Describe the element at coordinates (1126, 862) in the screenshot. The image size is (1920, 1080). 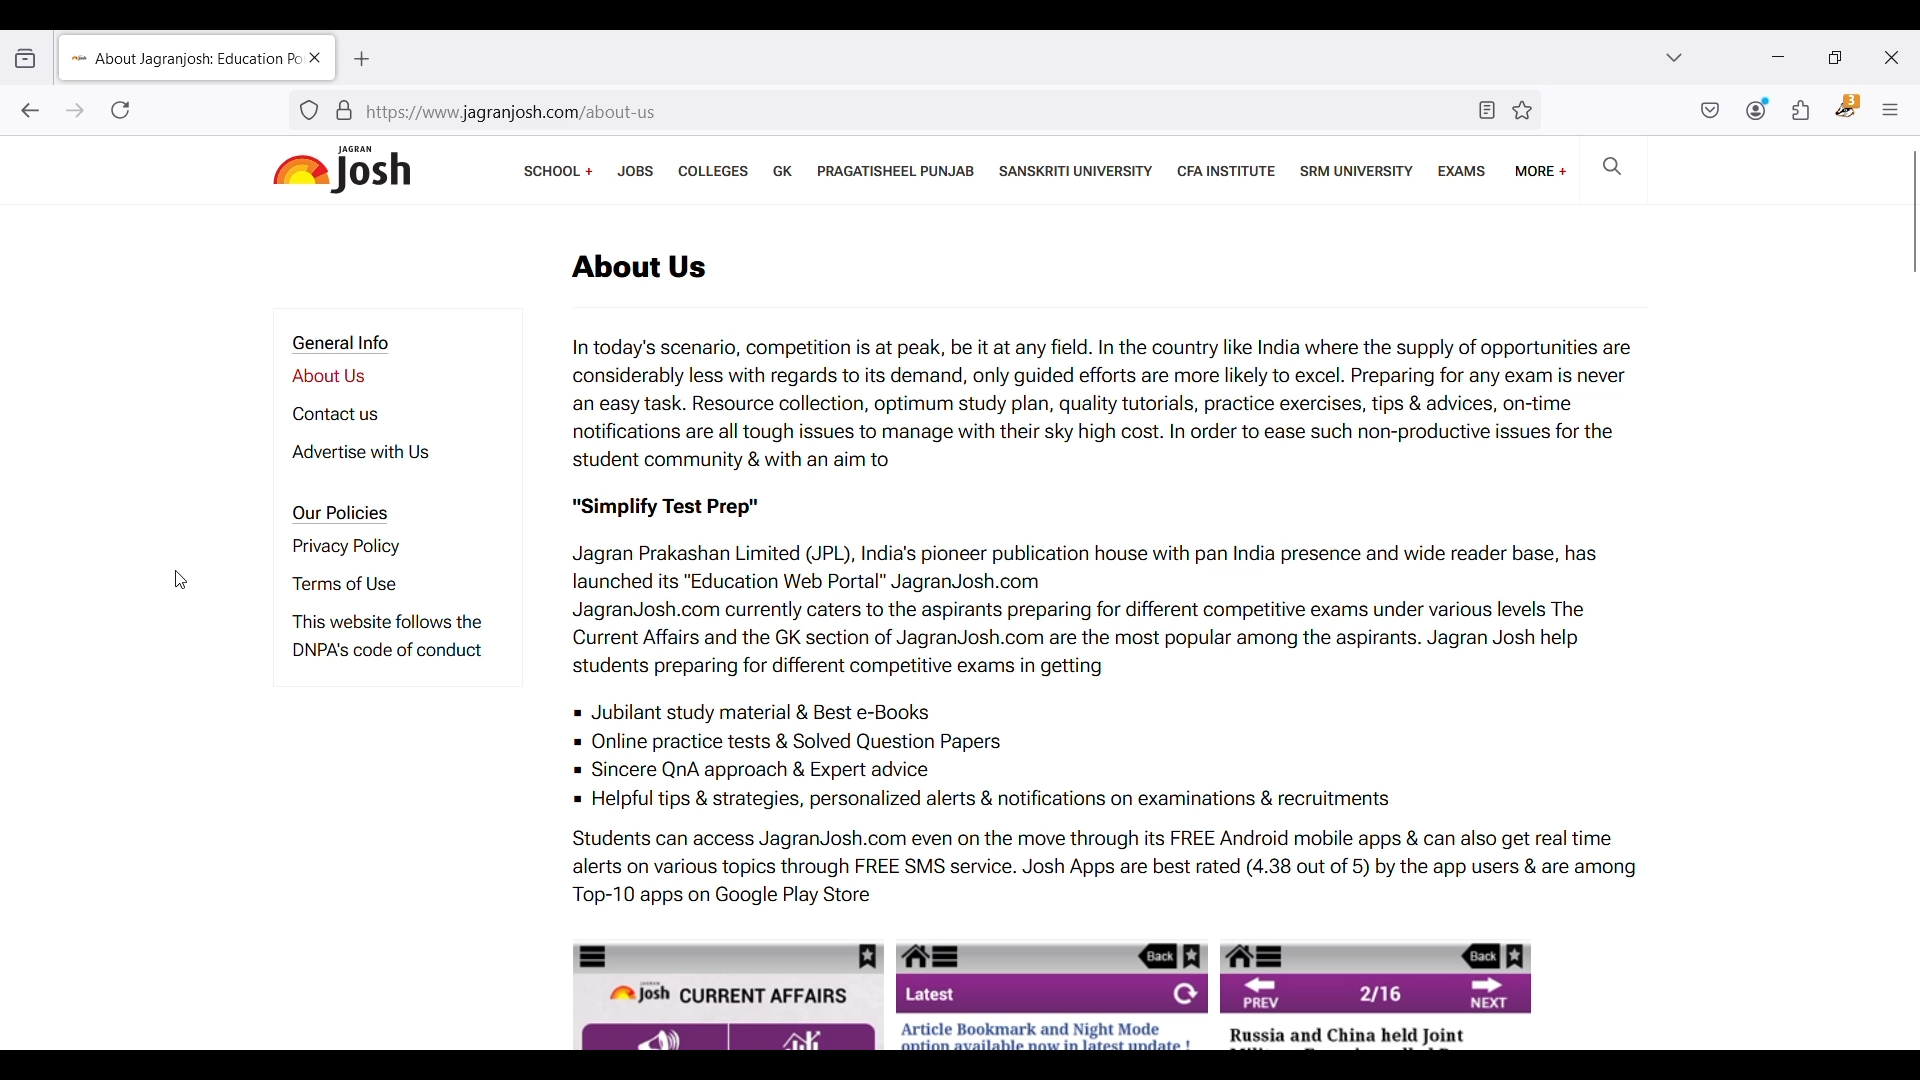
I see `Students can access JagranJosh.com even on the move through its FREE Android mobile apps & can also get real time
alerts on various topics through FREE SMS service. Josh Apps are best rated (4.38 out of 5) by the app users & are among
Top-10 apps on Google Play Store` at that location.